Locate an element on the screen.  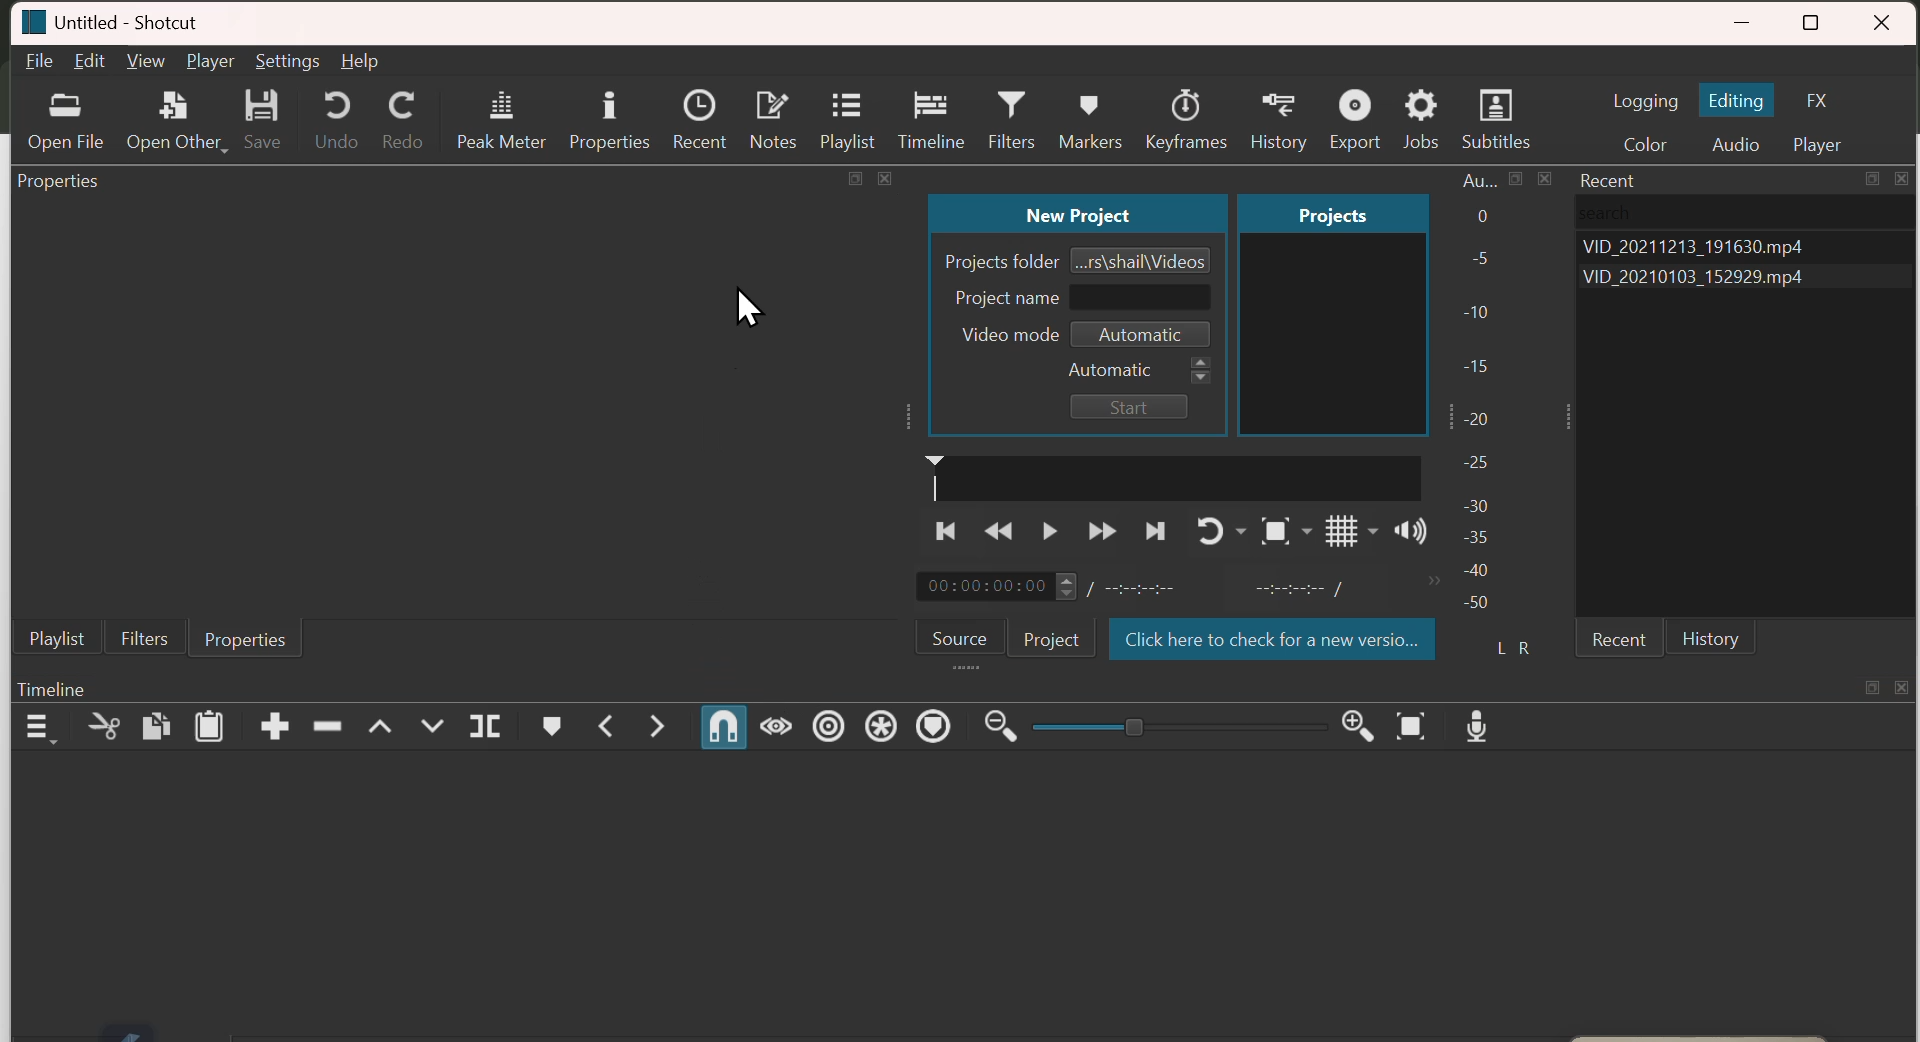
Timeline is located at coordinates (929, 112).